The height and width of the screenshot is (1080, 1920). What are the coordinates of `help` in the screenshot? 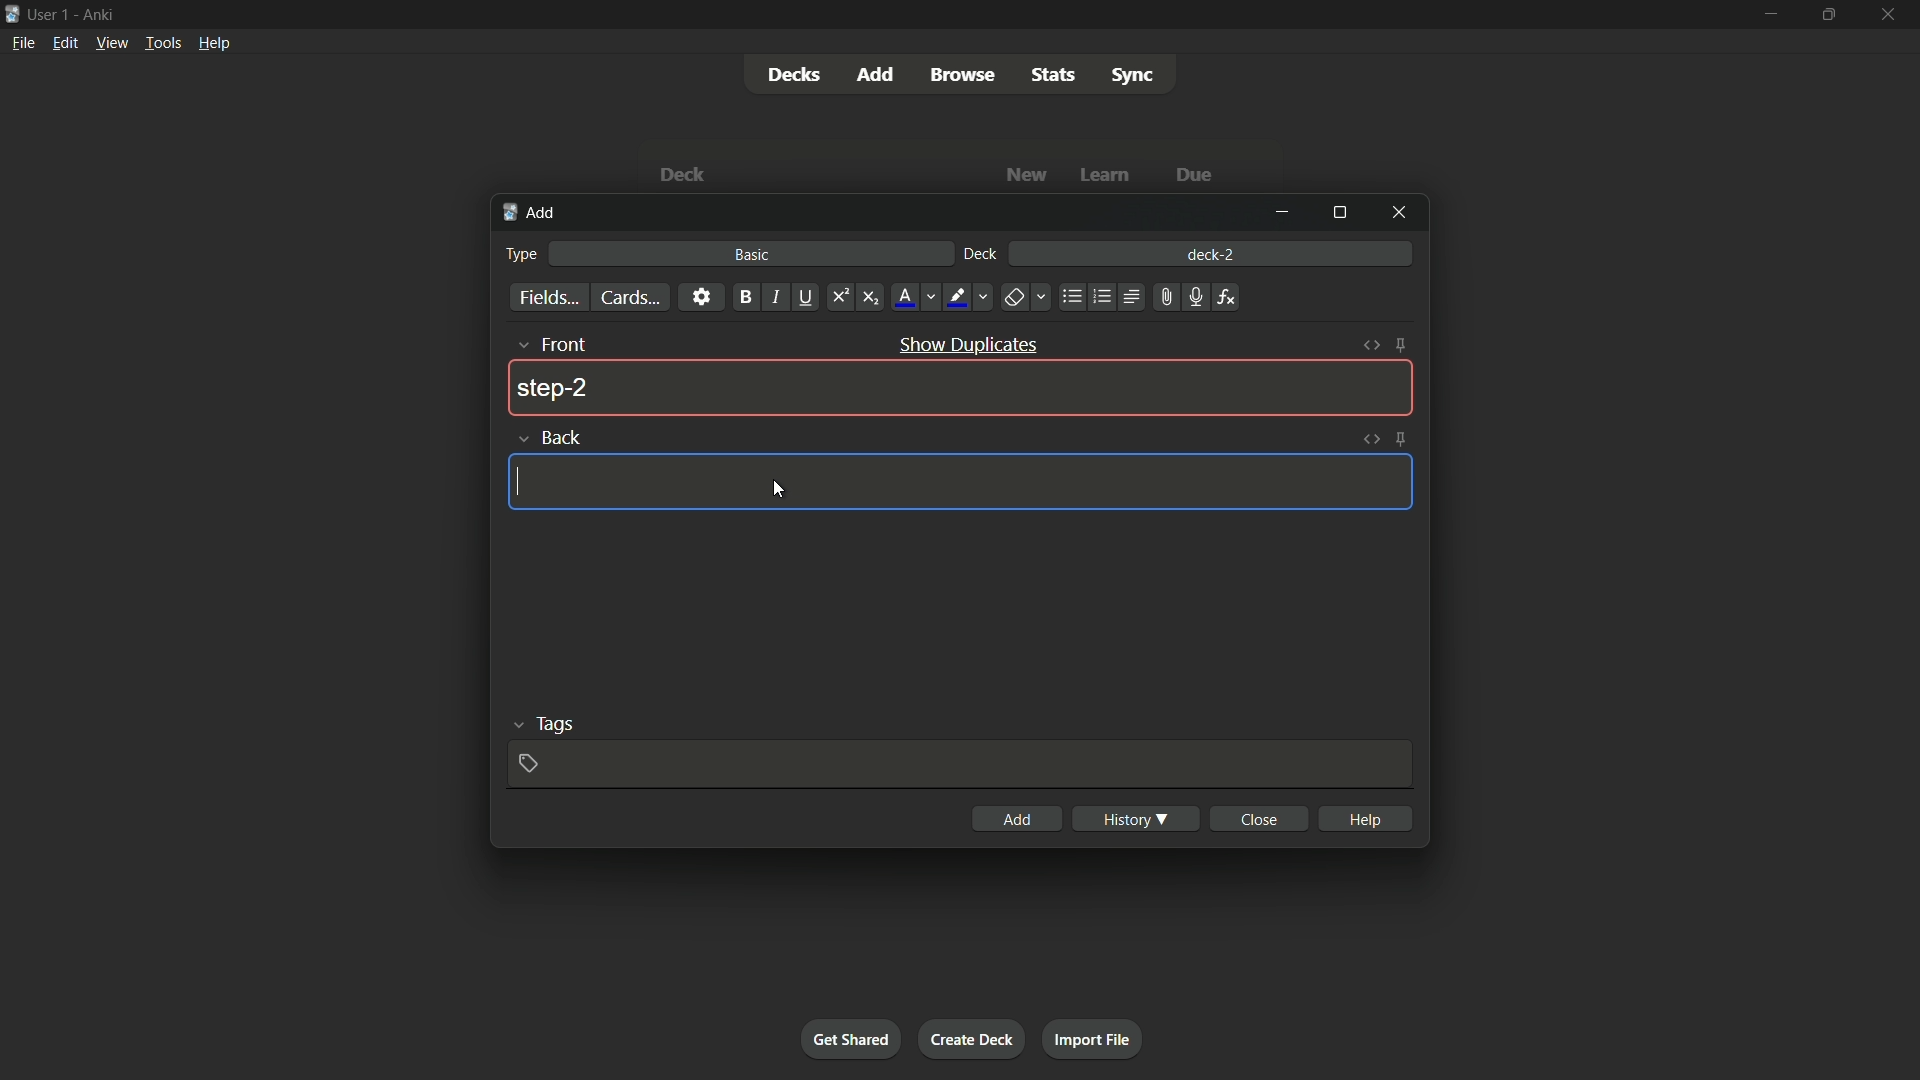 It's located at (1364, 818).